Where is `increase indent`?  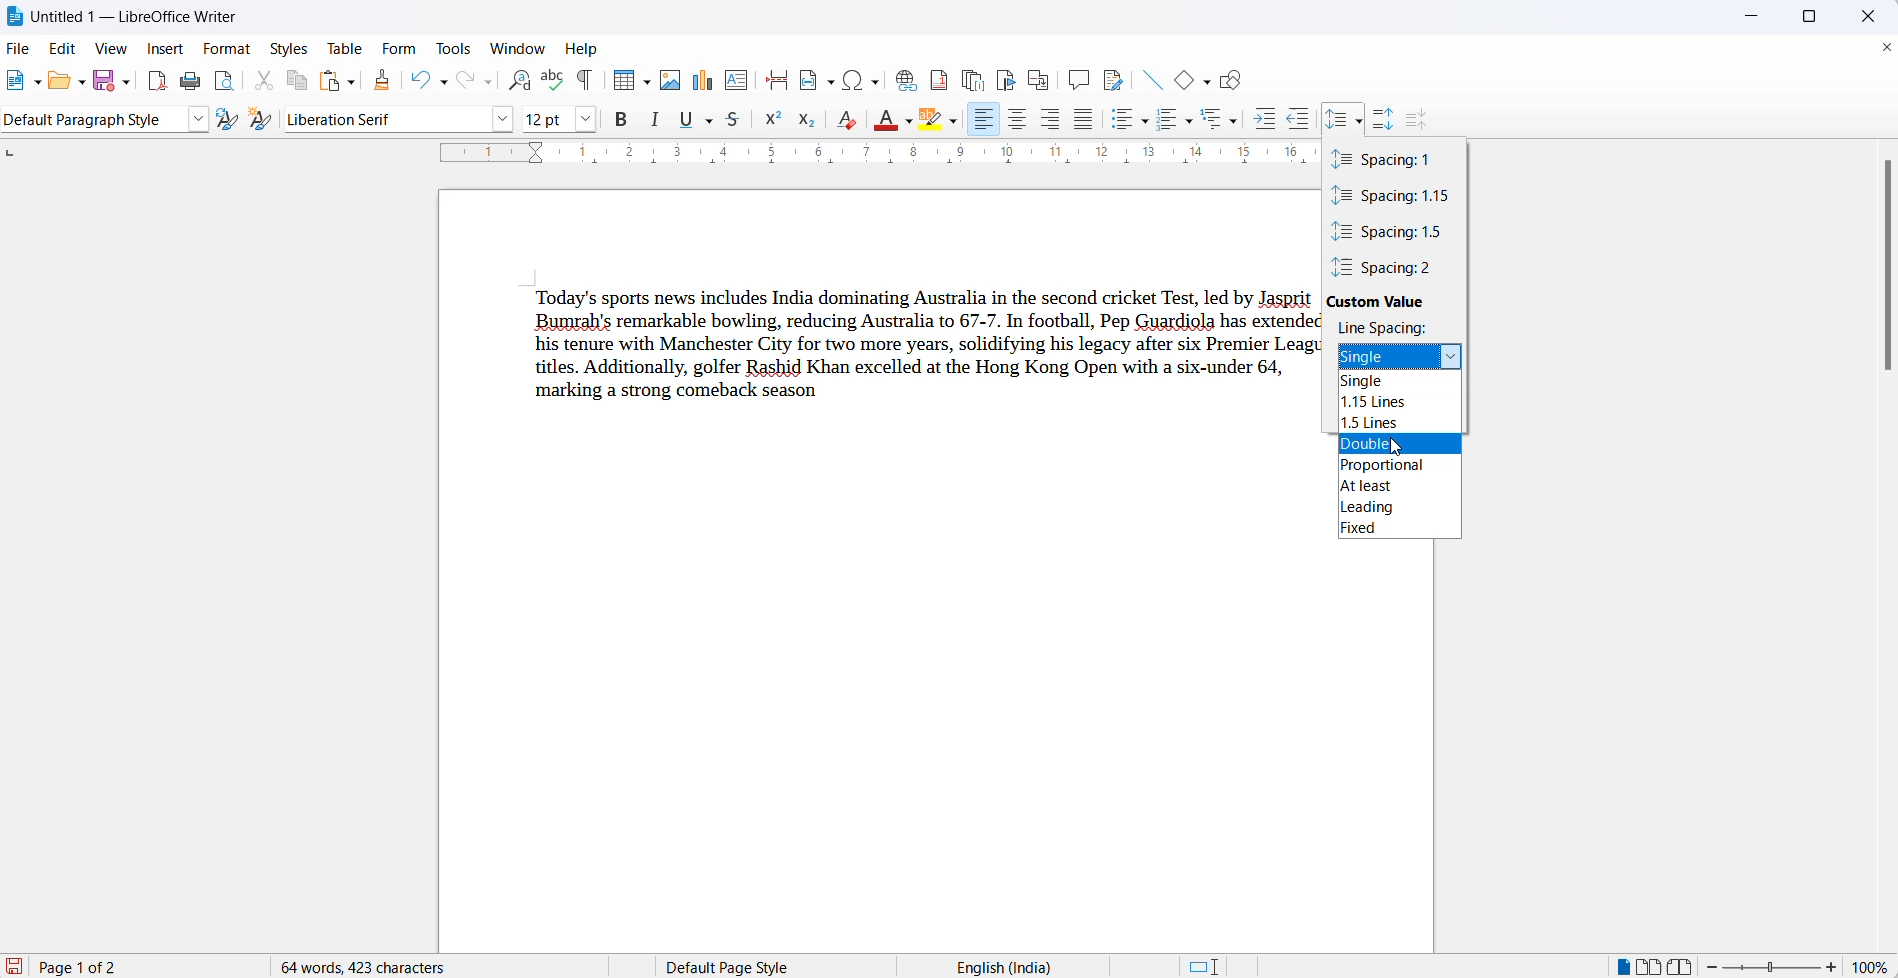 increase indent is located at coordinates (1268, 120).